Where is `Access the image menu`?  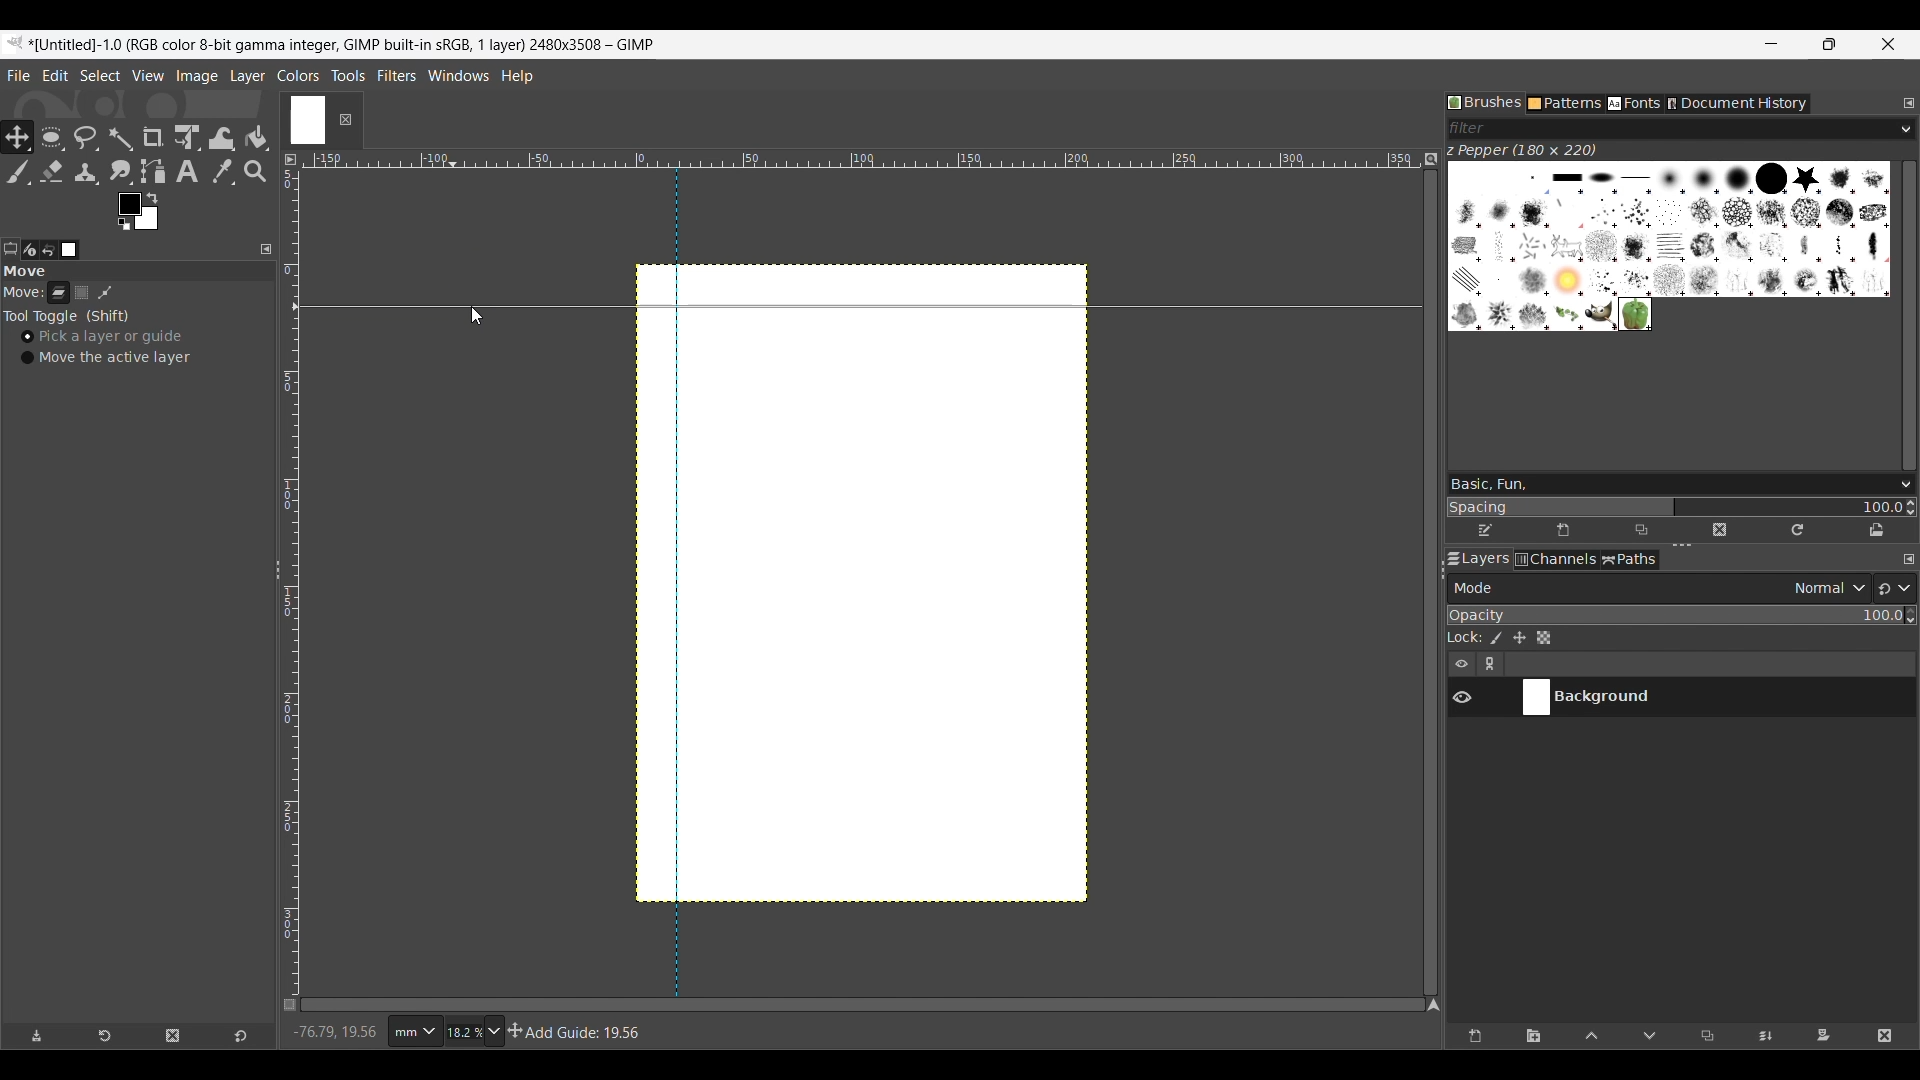
Access the image menu is located at coordinates (290, 160).